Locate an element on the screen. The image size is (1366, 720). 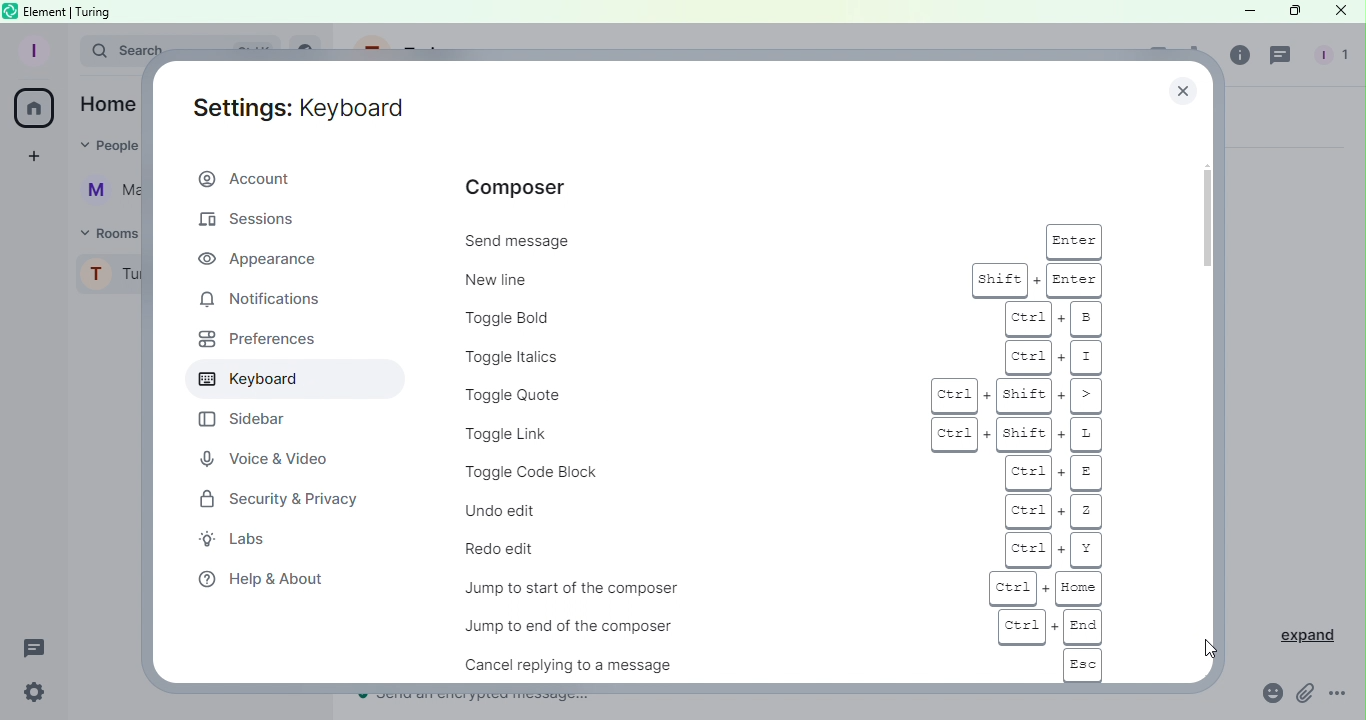
element | turing is located at coordinates (68, 11).